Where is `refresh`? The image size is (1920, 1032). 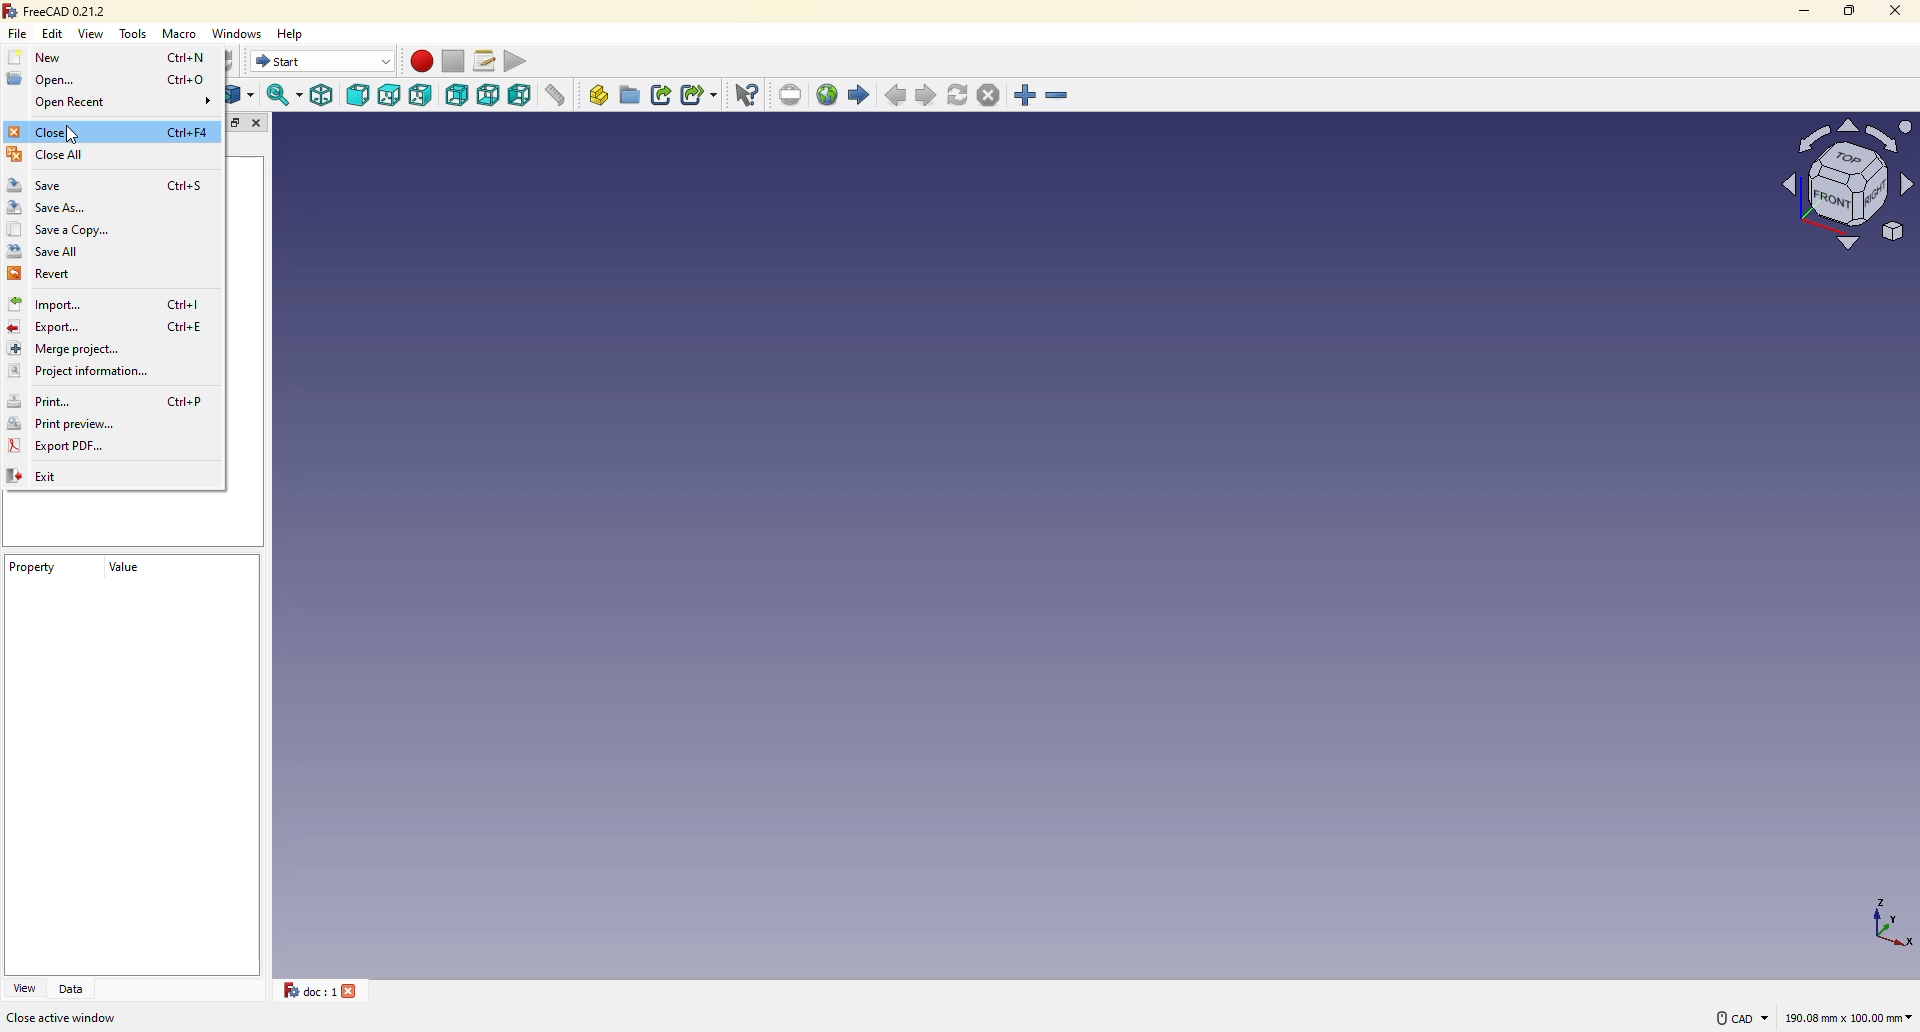 refresh is located at coordinates (959, 94).